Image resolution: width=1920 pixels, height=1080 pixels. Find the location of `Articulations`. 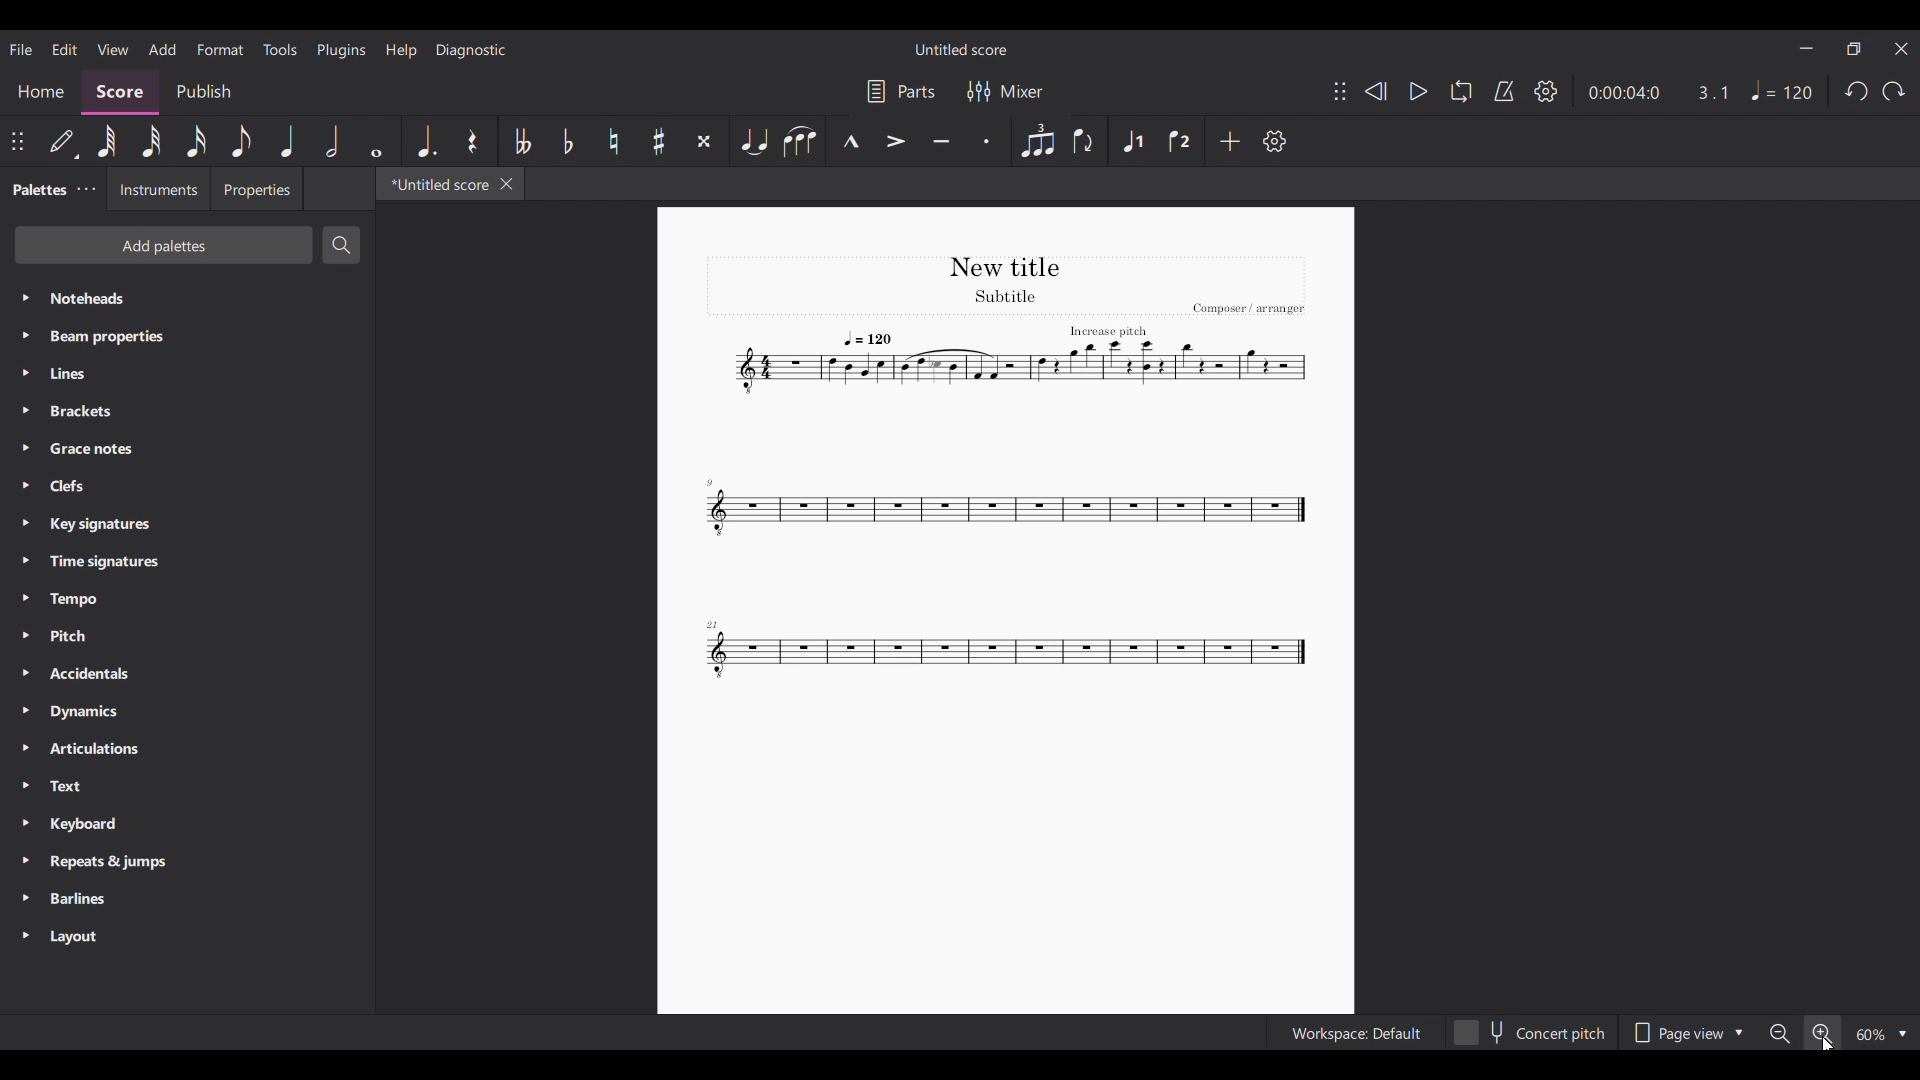

Articulations is located at coordinates (187, 749).